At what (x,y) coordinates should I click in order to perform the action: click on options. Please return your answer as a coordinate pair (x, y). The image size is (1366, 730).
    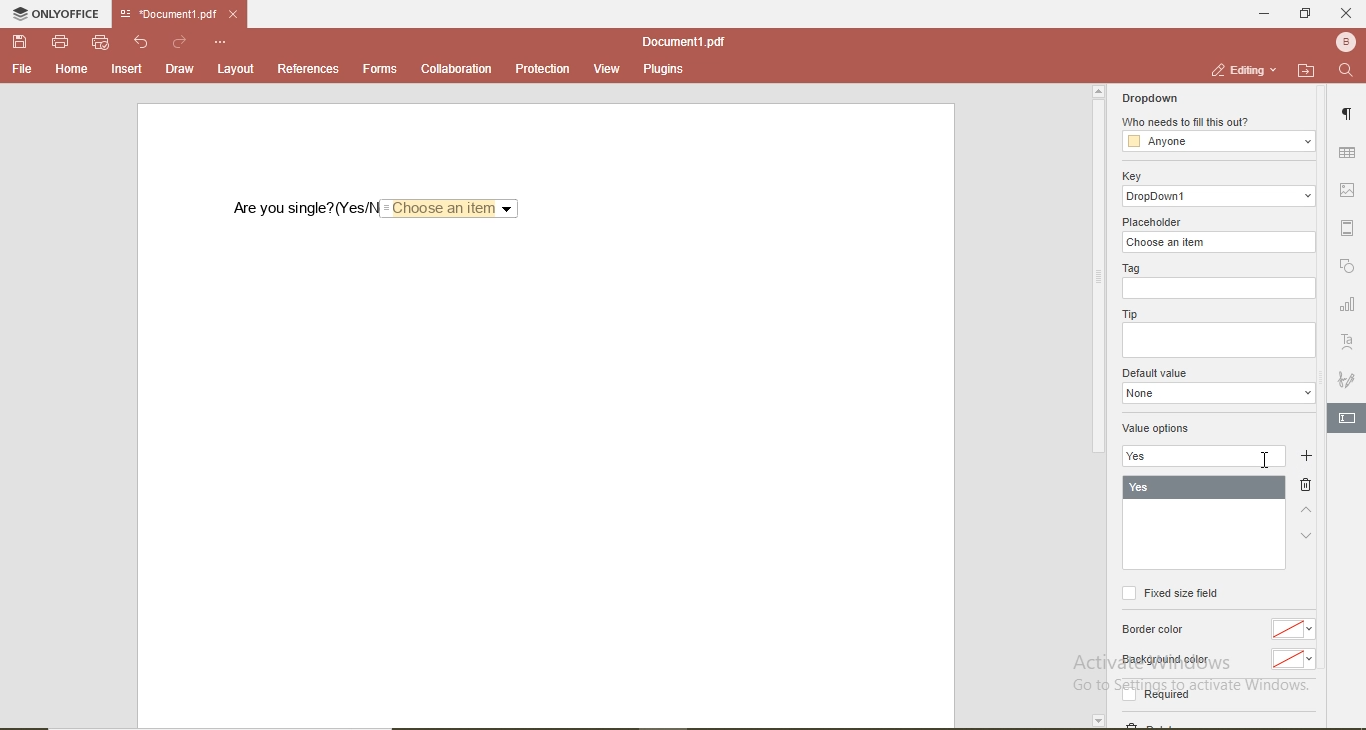
    Looking at the image, I should click on (221, 43).